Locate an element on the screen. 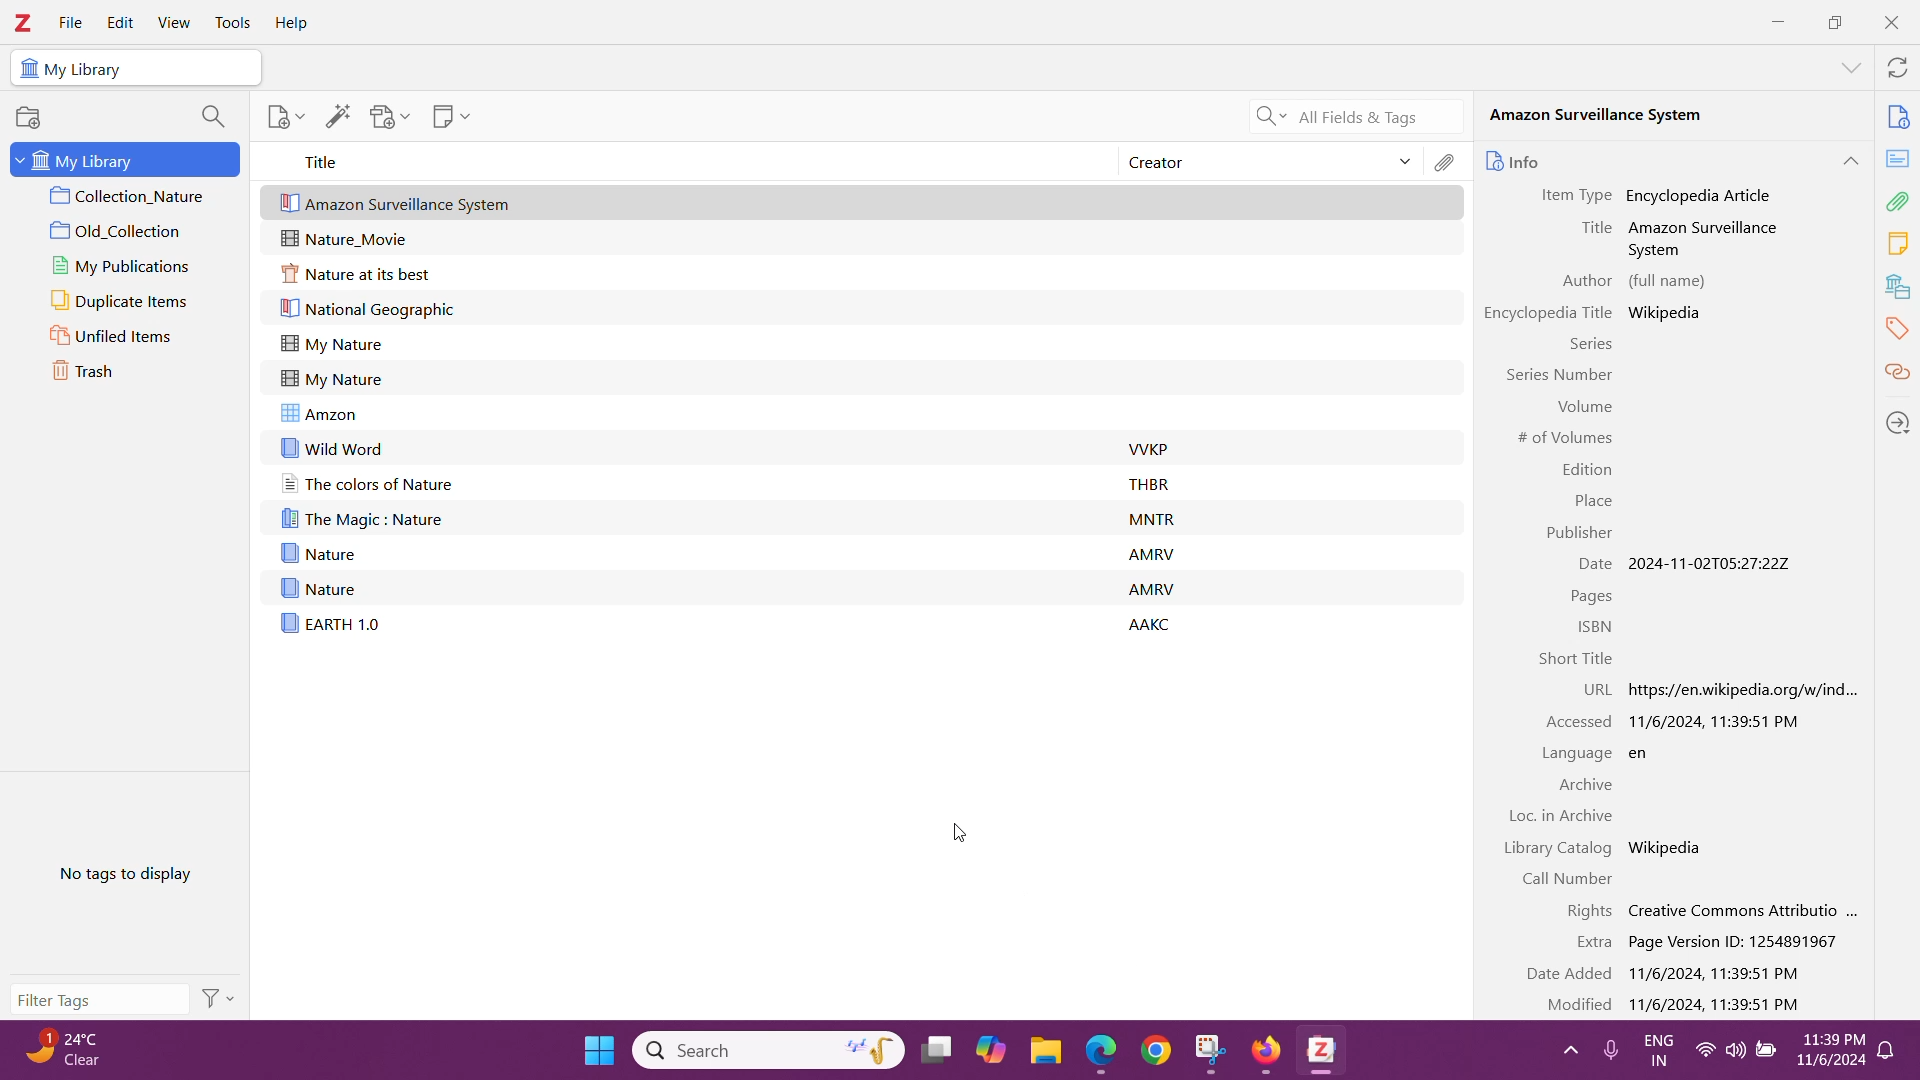  The Magic : Nature is located at coordinates (360, 519).